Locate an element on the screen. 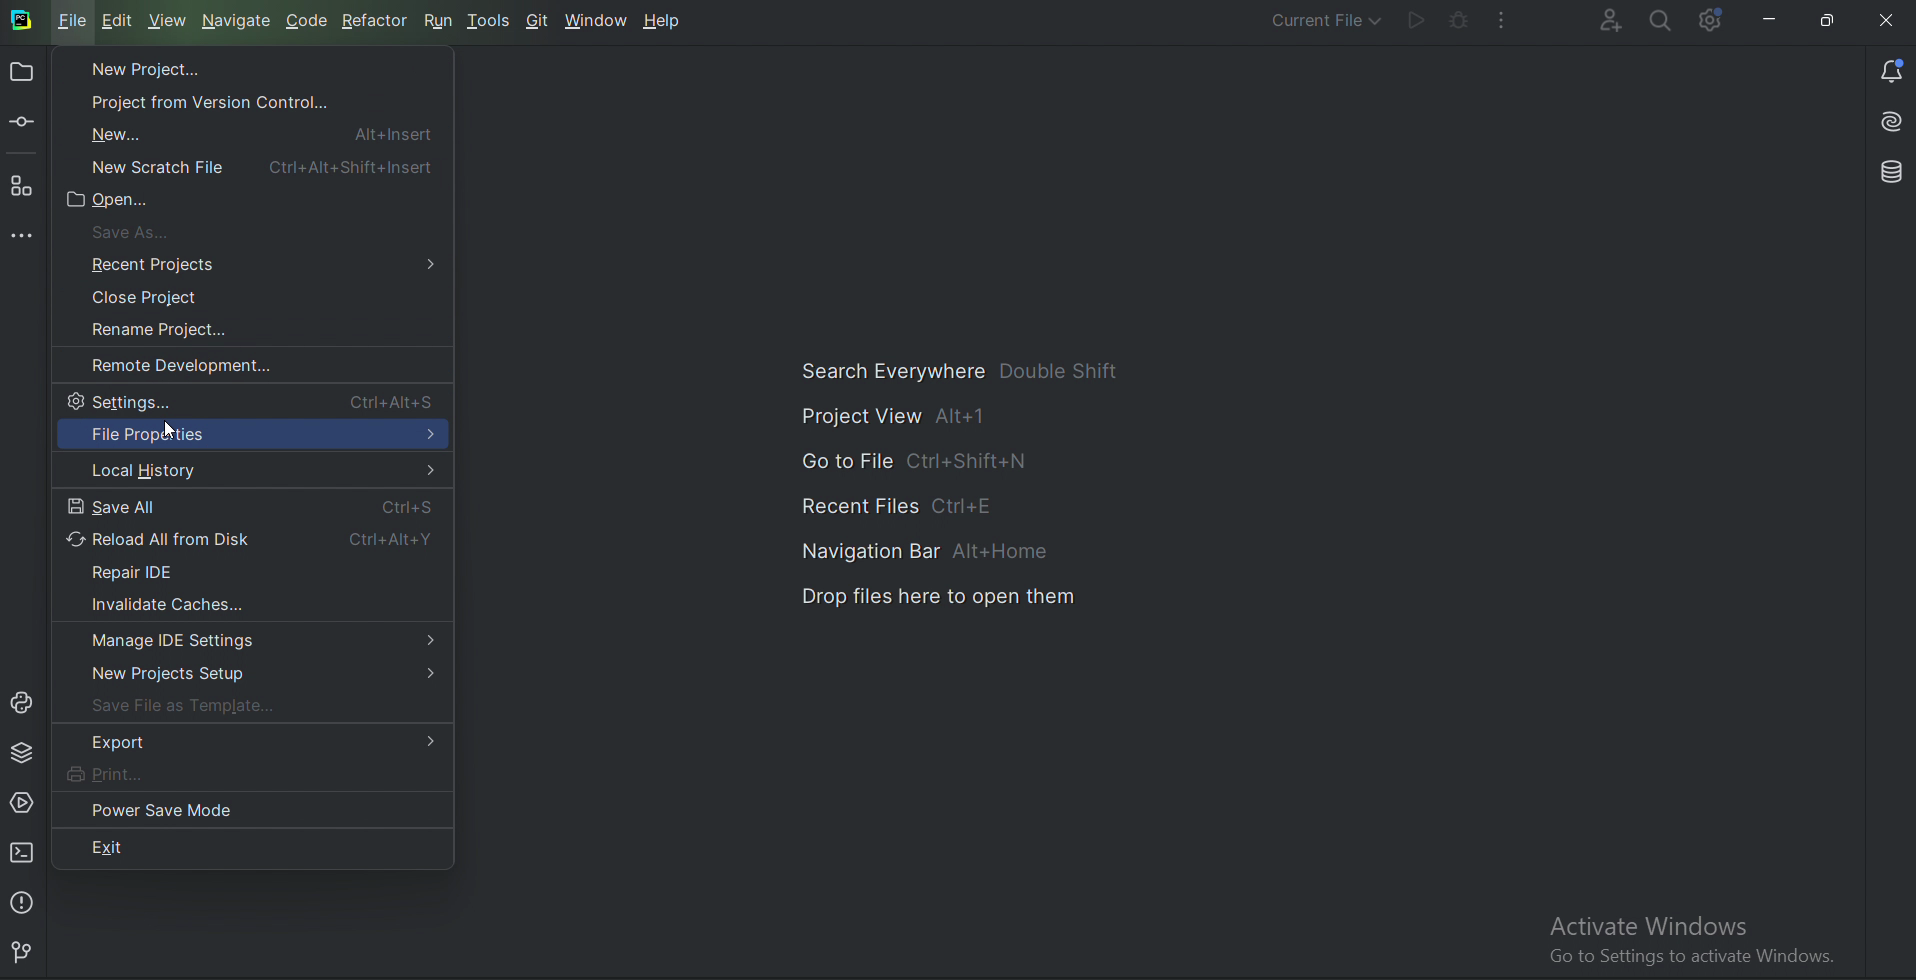  Python package is located at coordinates (25, 752).